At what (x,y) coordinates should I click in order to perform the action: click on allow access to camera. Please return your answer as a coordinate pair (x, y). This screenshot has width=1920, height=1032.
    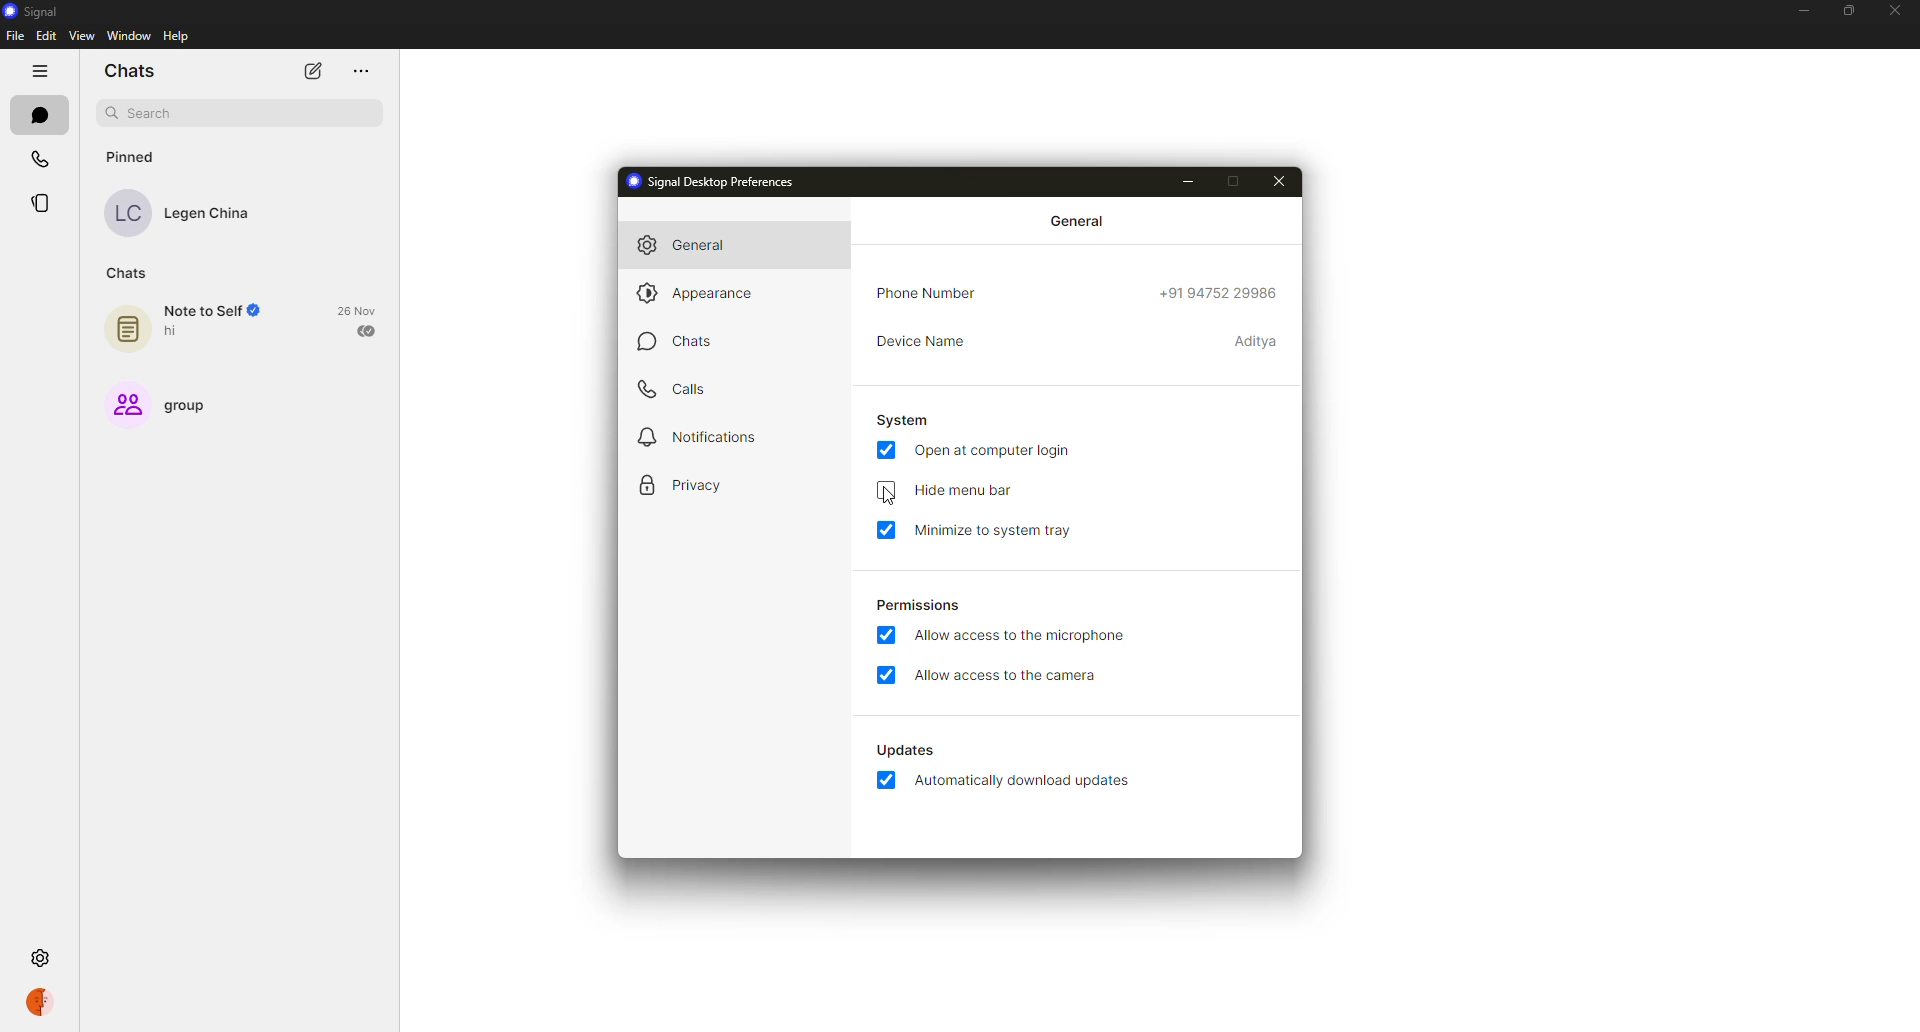
    Looking at the image, I should click on (1010, 677).